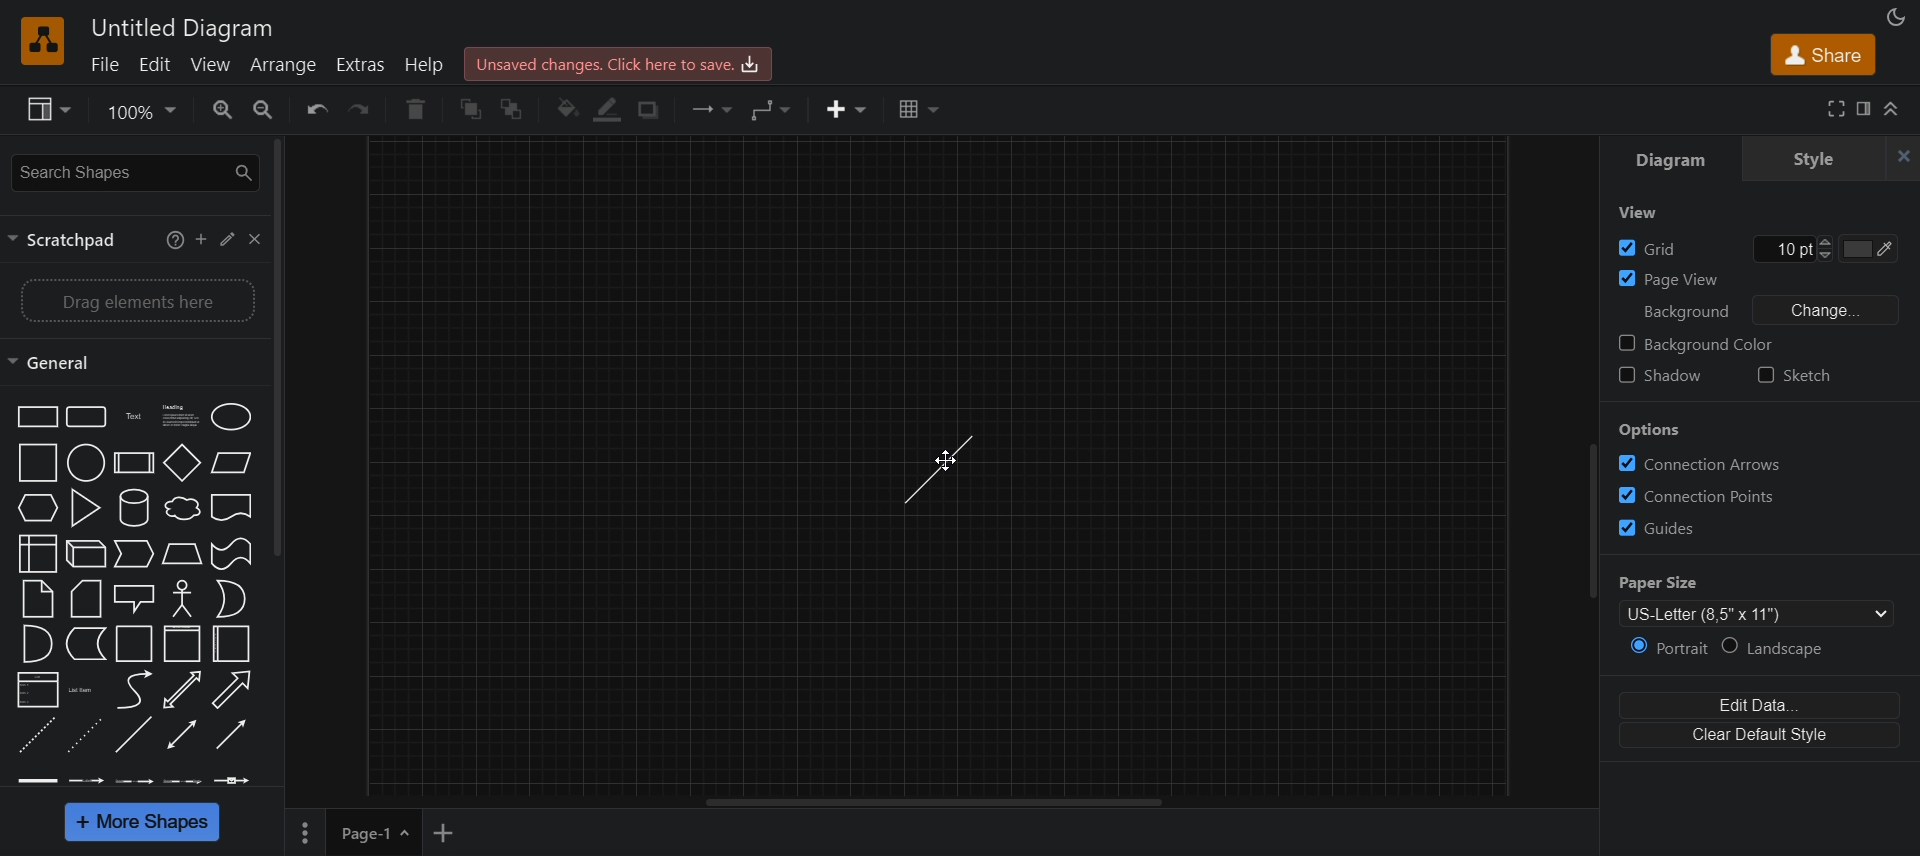 Image resolution: width=1920 pixels, height=856 pixels. Describe the element at coordinates (35, 462) in the screenshot. I see `Square` at that location.